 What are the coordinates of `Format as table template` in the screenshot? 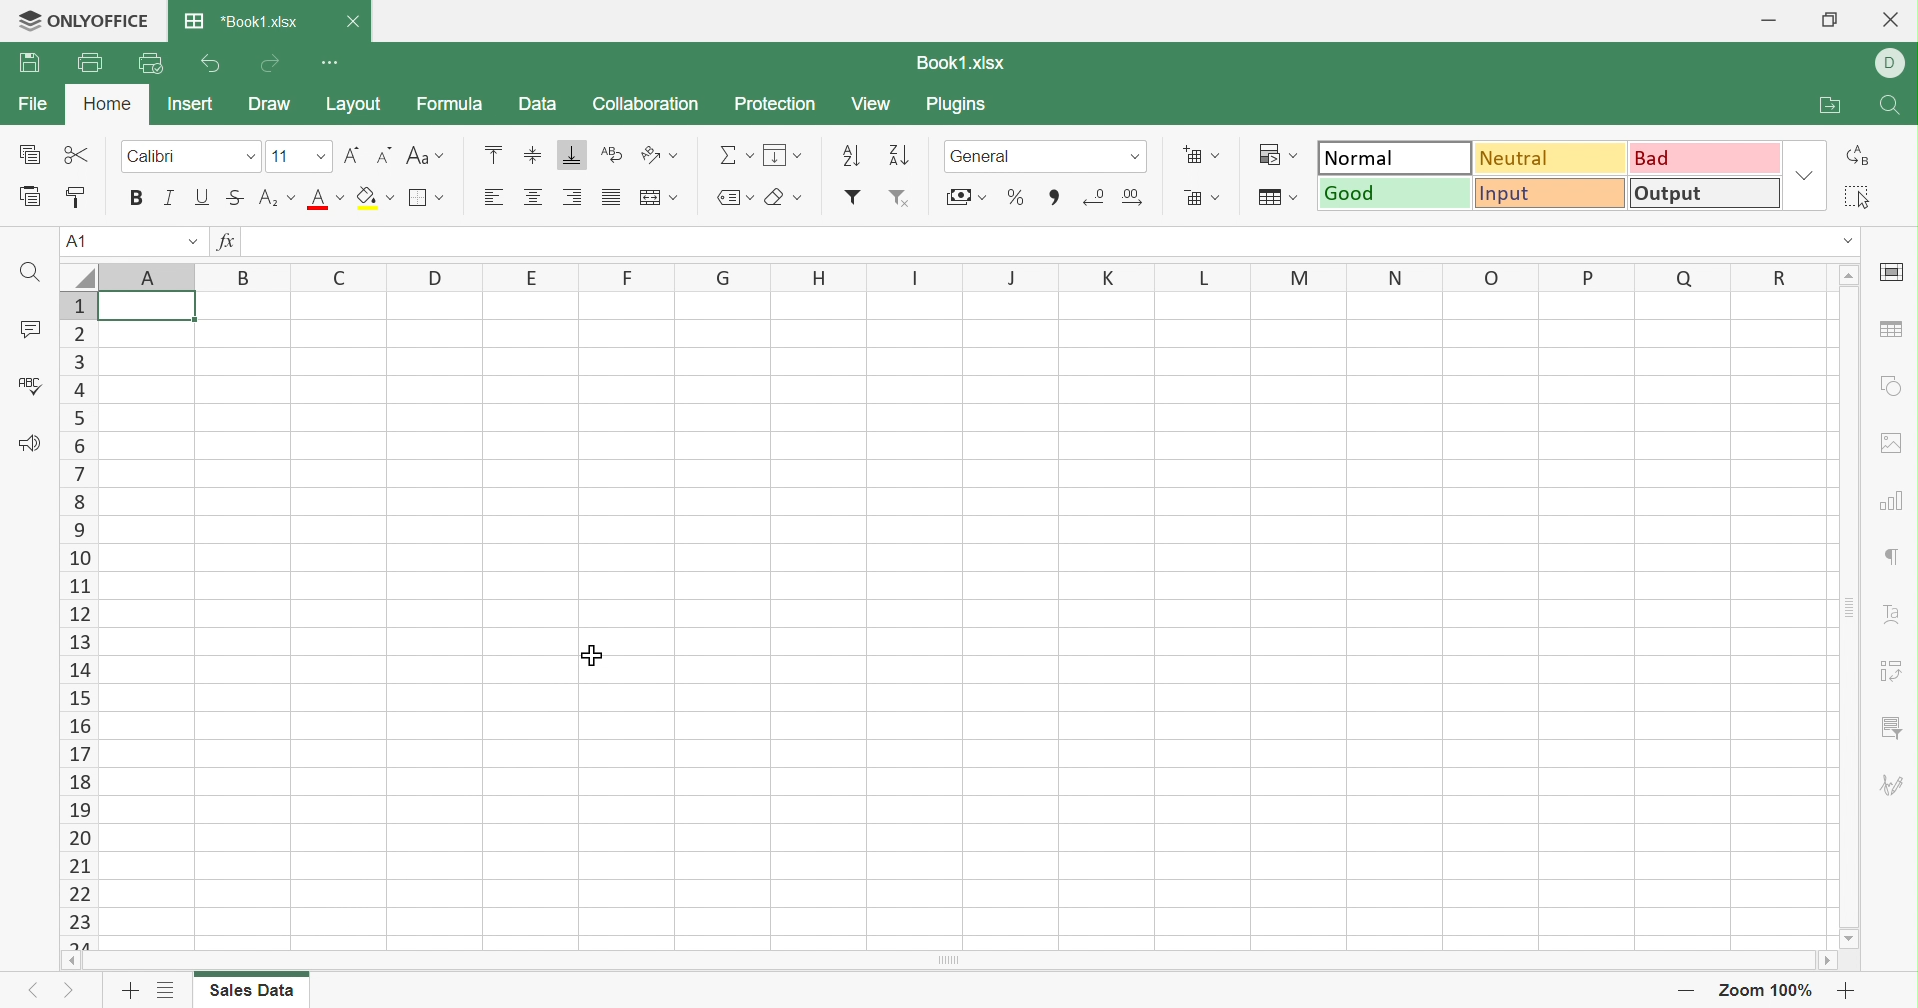 It's located at (1279, 195).